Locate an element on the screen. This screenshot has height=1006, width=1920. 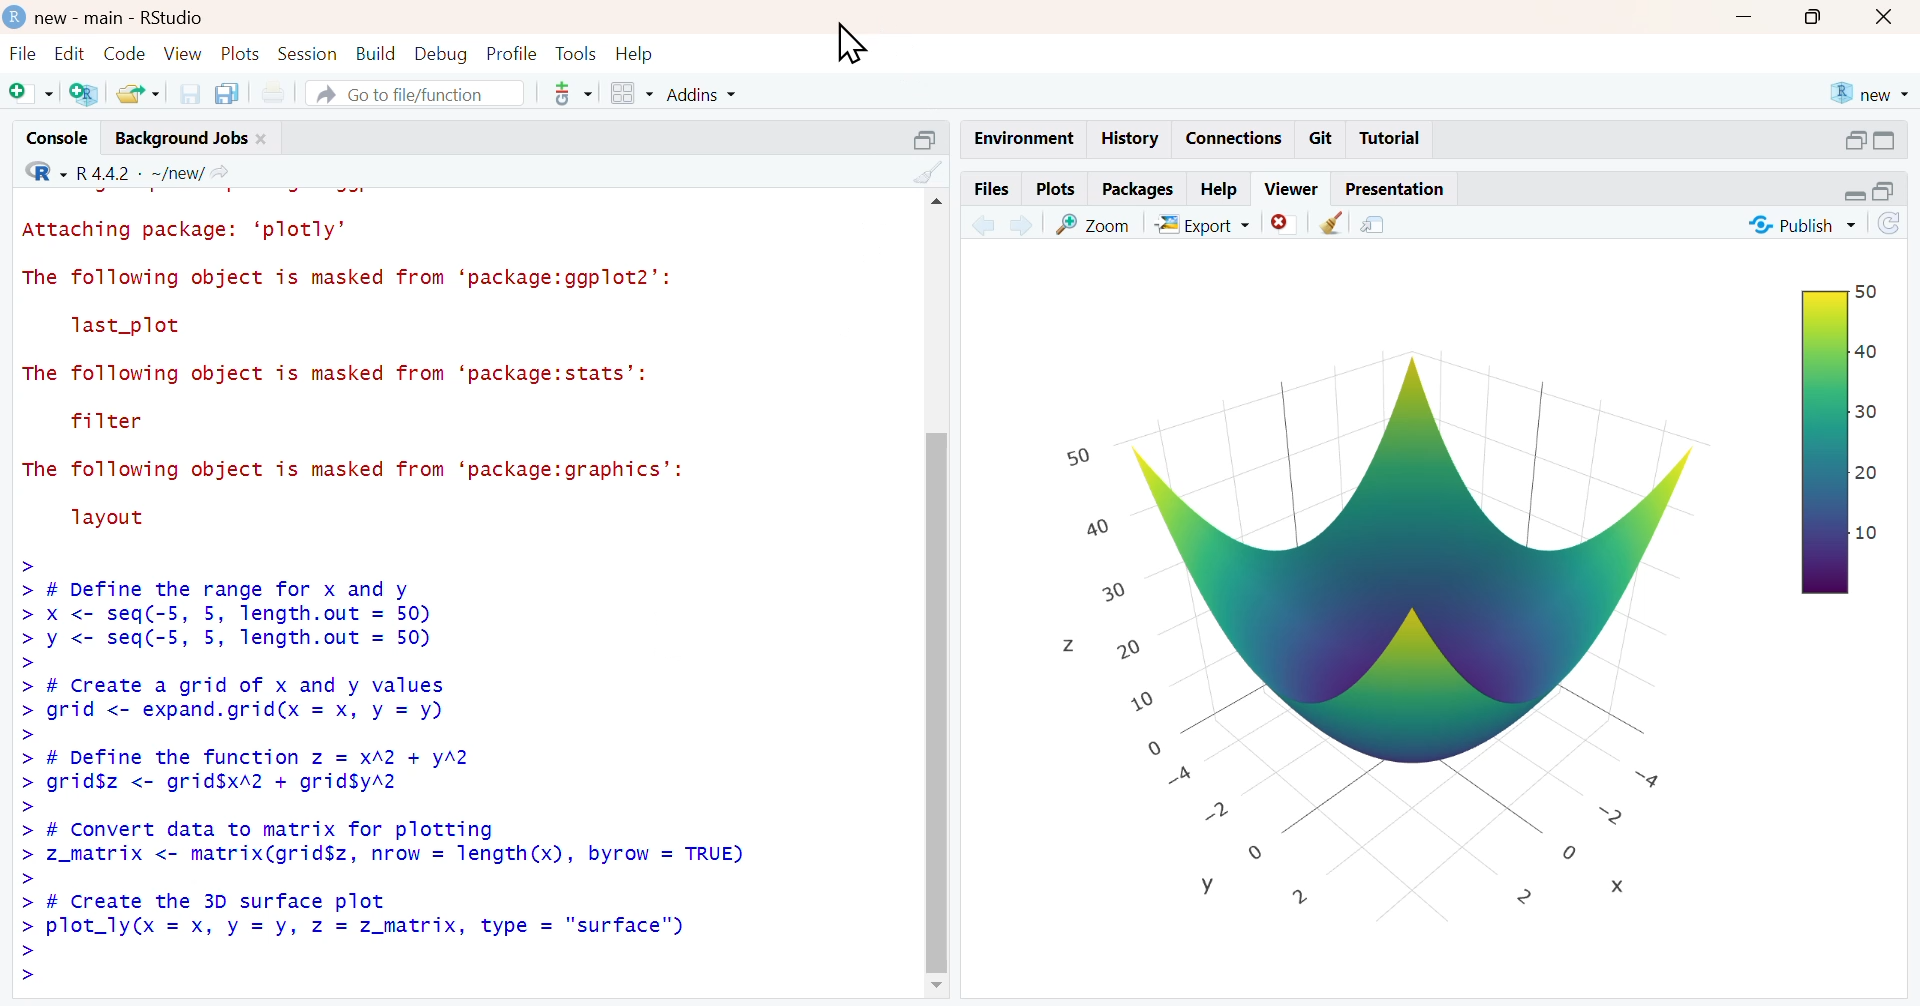
prompt cursor is located at coordinates (30, 805).